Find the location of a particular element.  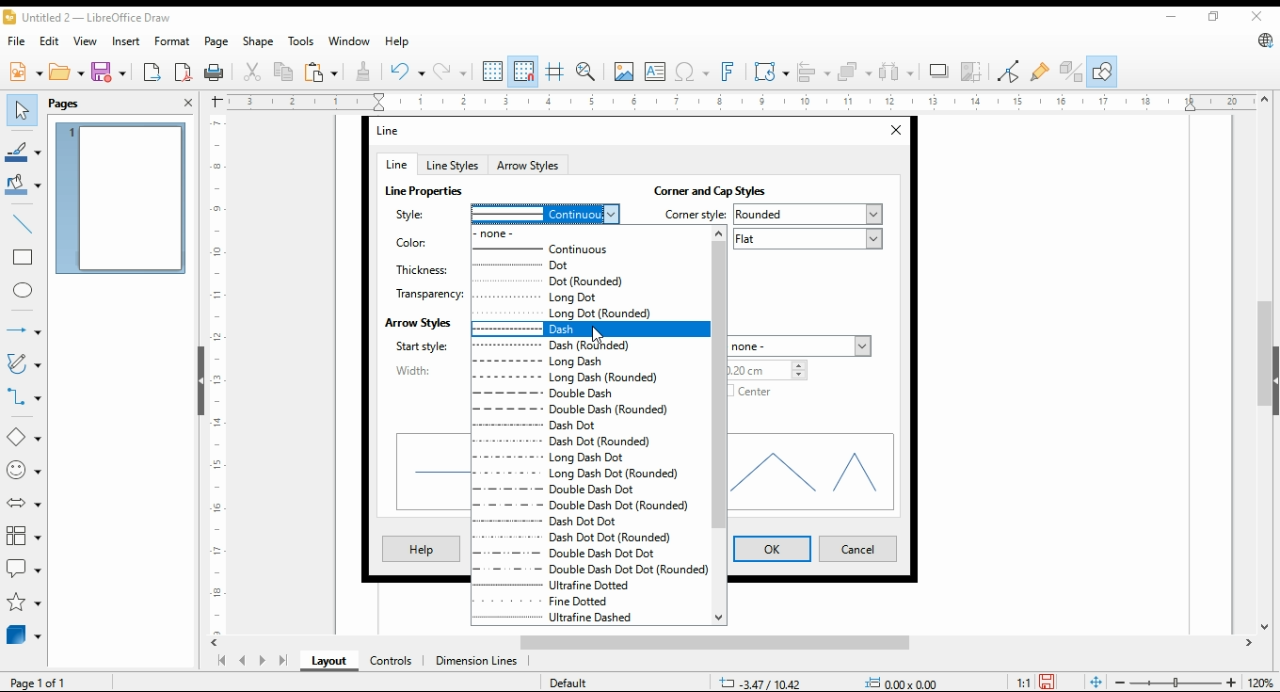

edit is located at coordinates (48, 39).